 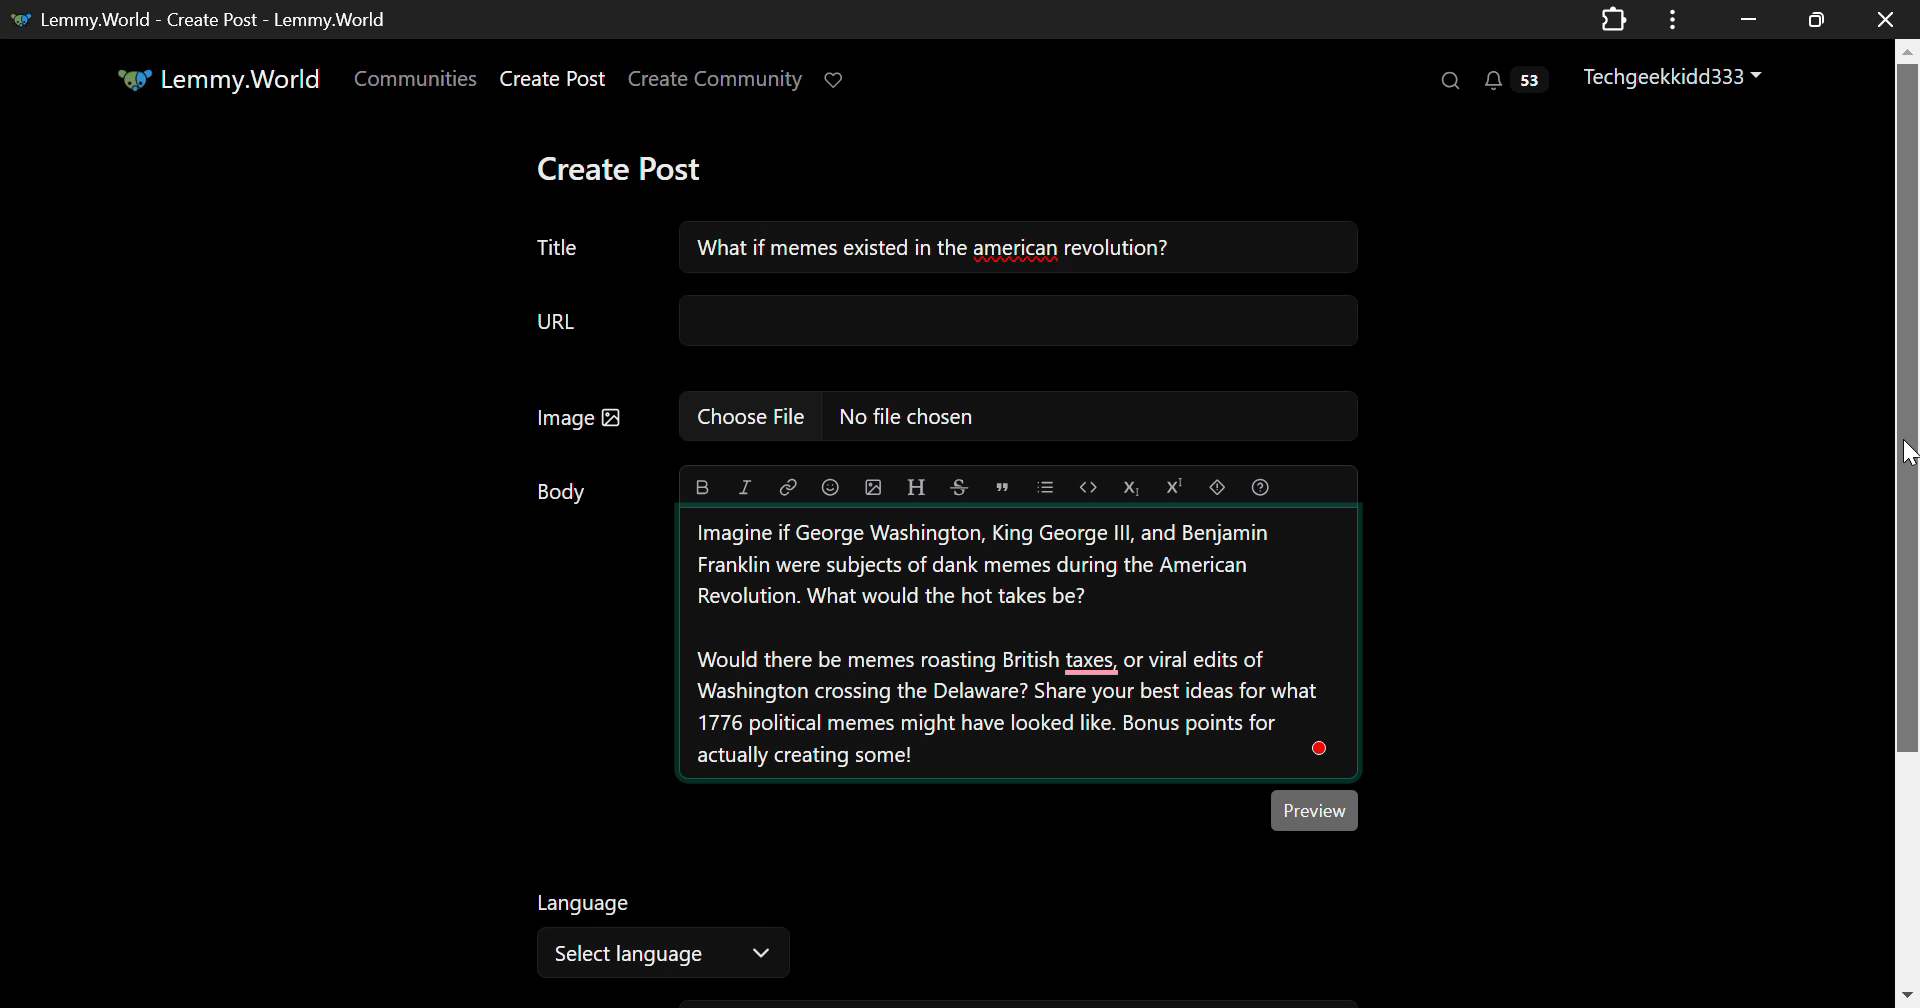 What do you see at coordinates (1673, 78) in the screenshot?
I see `Techgeekkidd333` at bounding box center [1673, 78].